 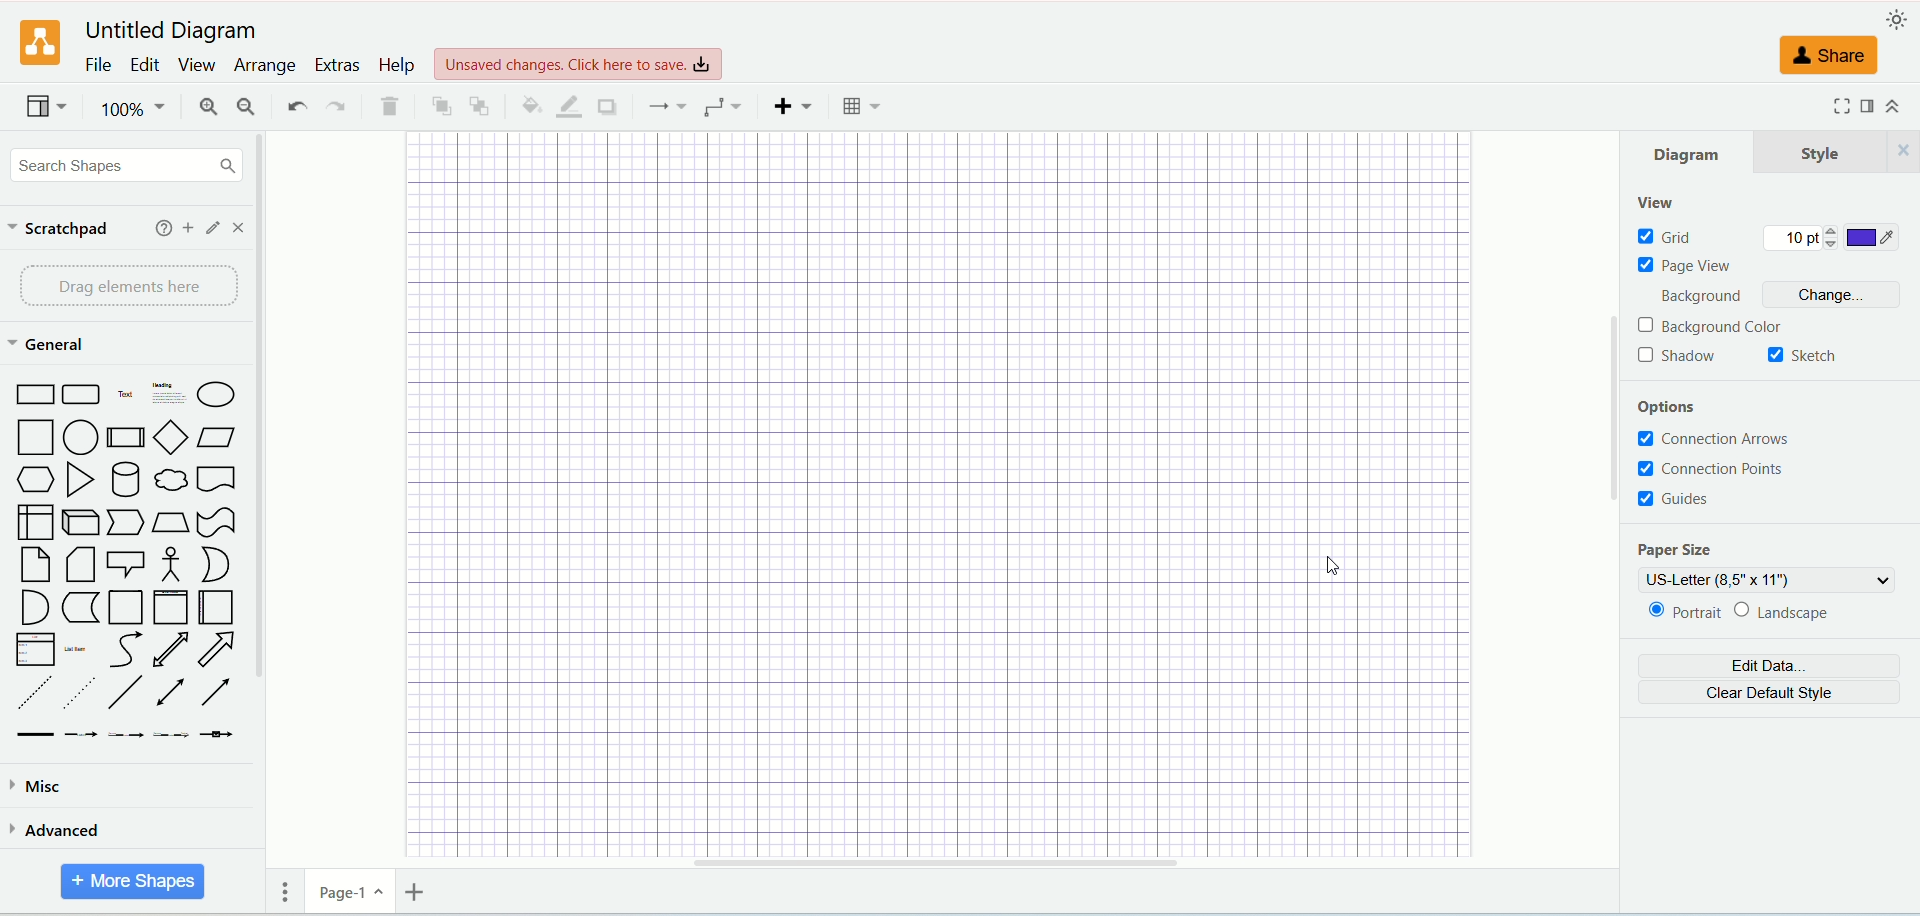 I want to click on Thought Bubble, so click(x=170, y=481).